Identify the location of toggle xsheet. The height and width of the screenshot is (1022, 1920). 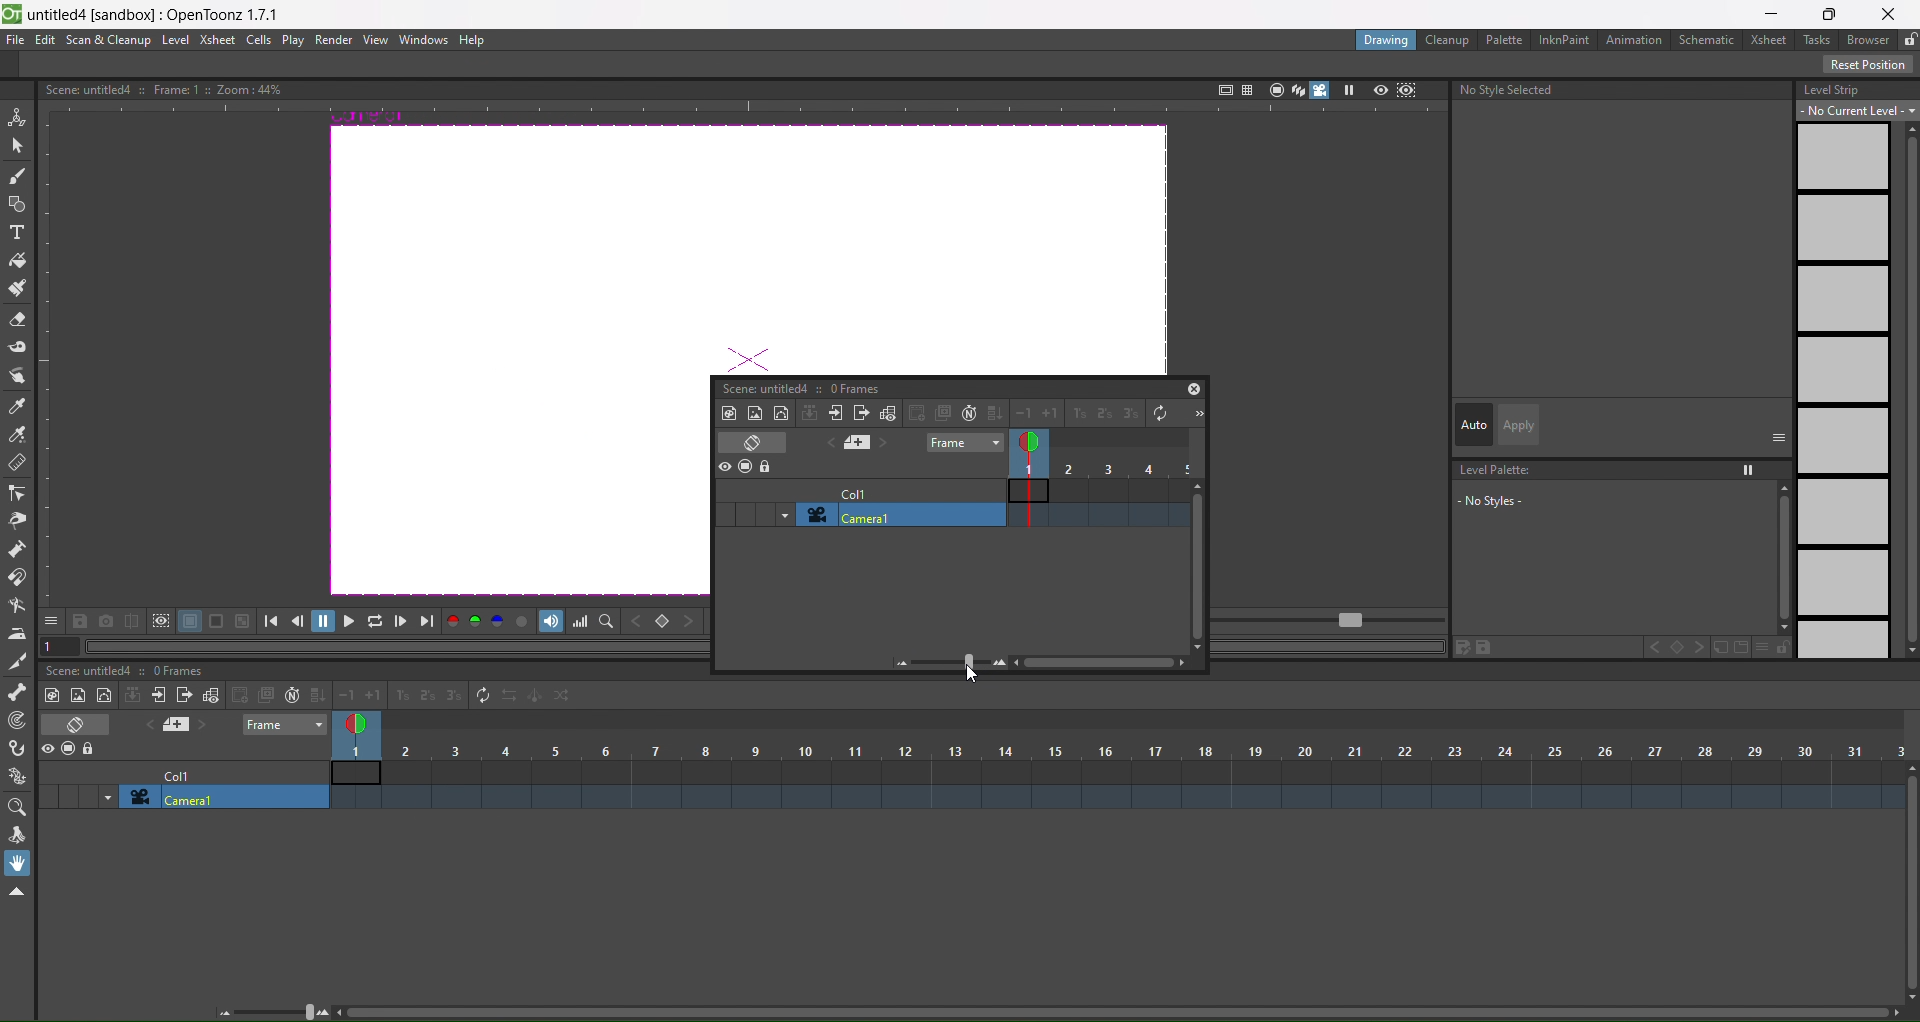
(82, 724).